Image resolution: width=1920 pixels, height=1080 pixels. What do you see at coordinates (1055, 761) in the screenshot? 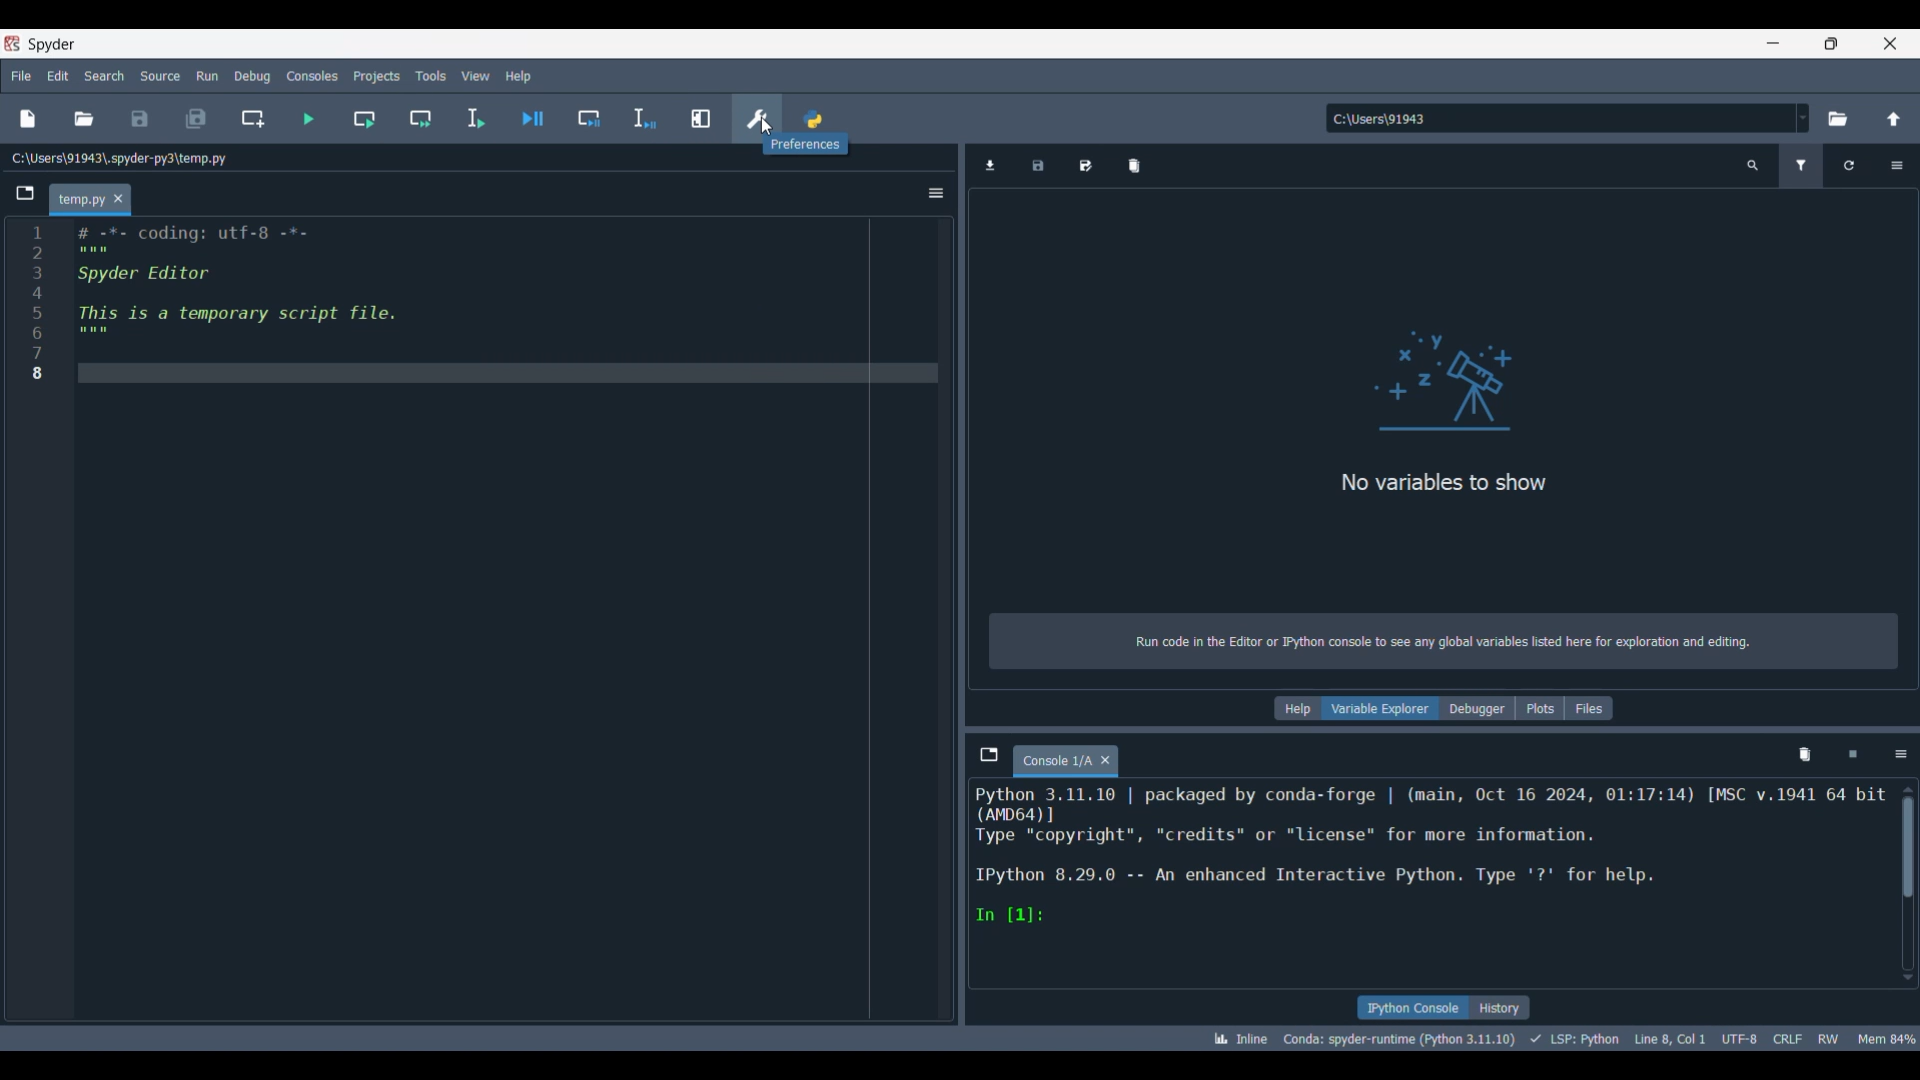
I see `Current tab` at bounding box center [1055, 761].